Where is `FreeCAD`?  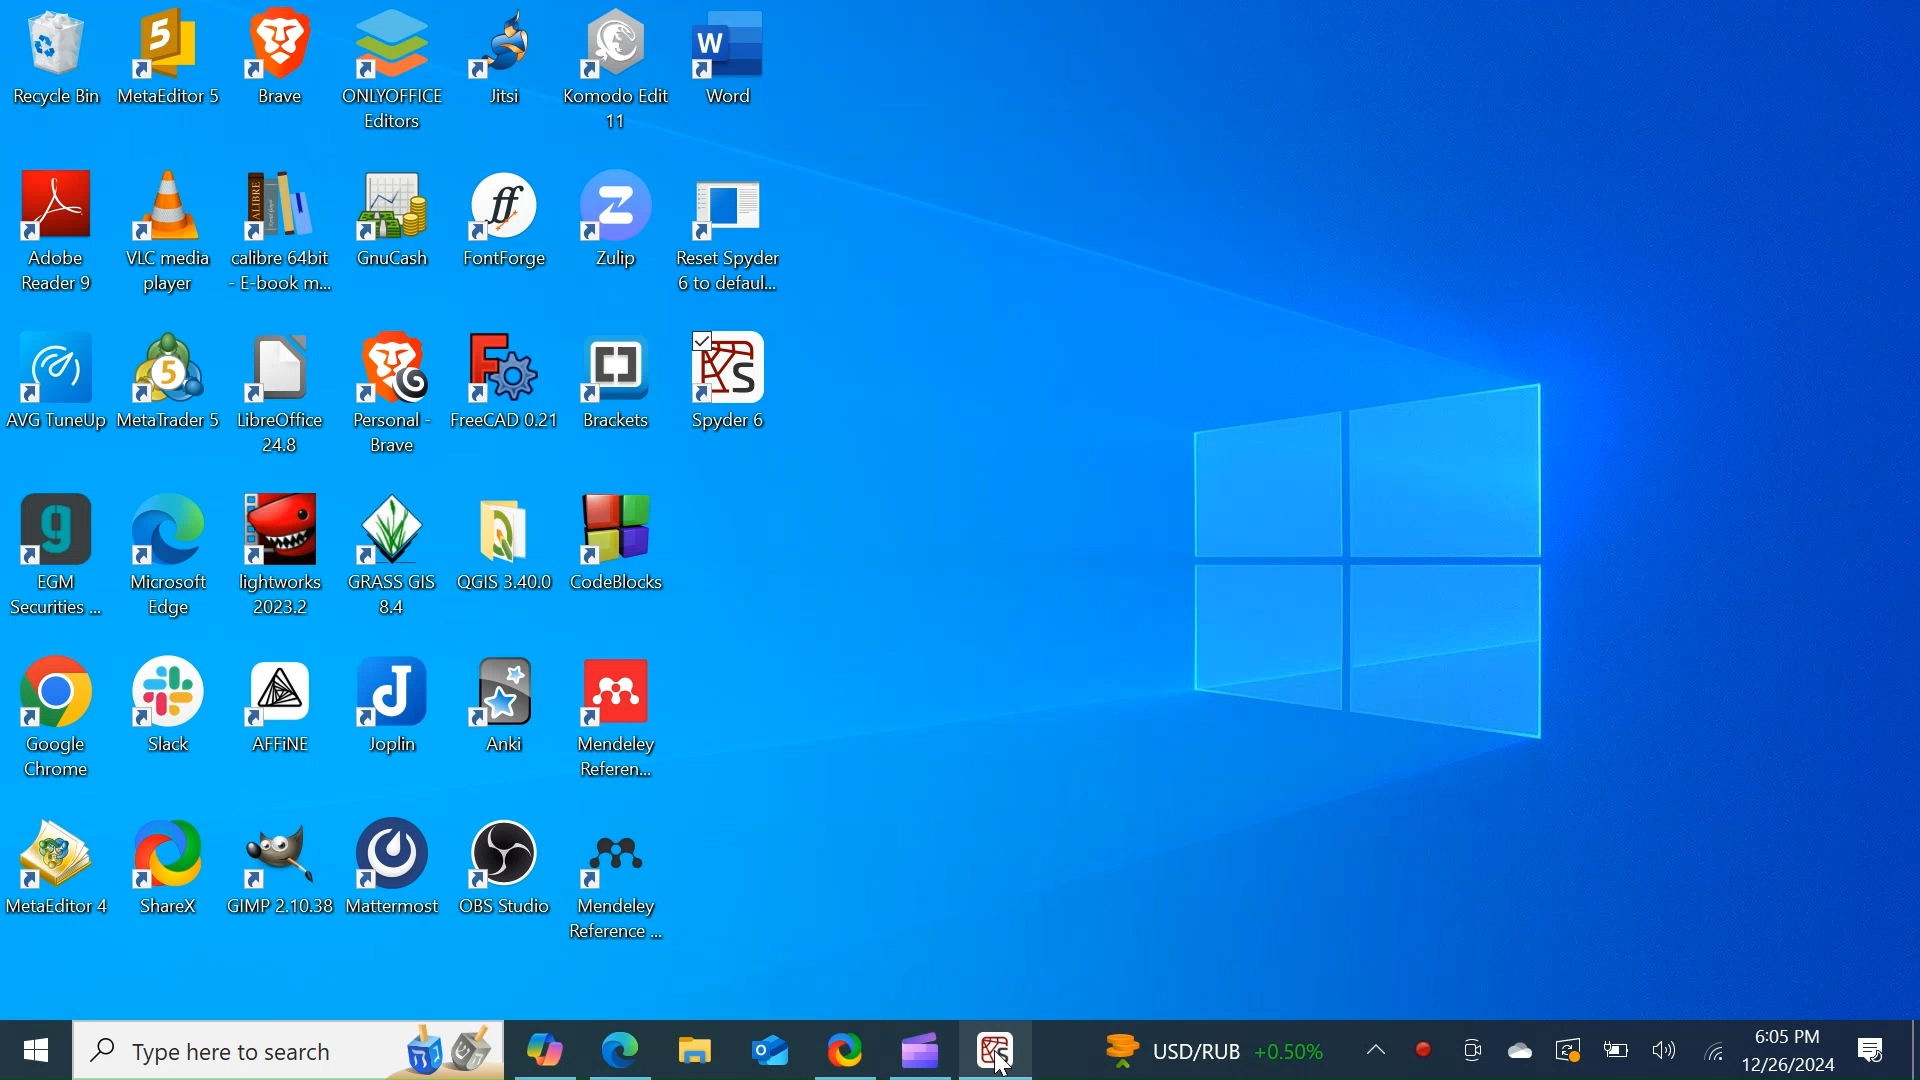 FreeCAD is located at coordinates (503, 395).